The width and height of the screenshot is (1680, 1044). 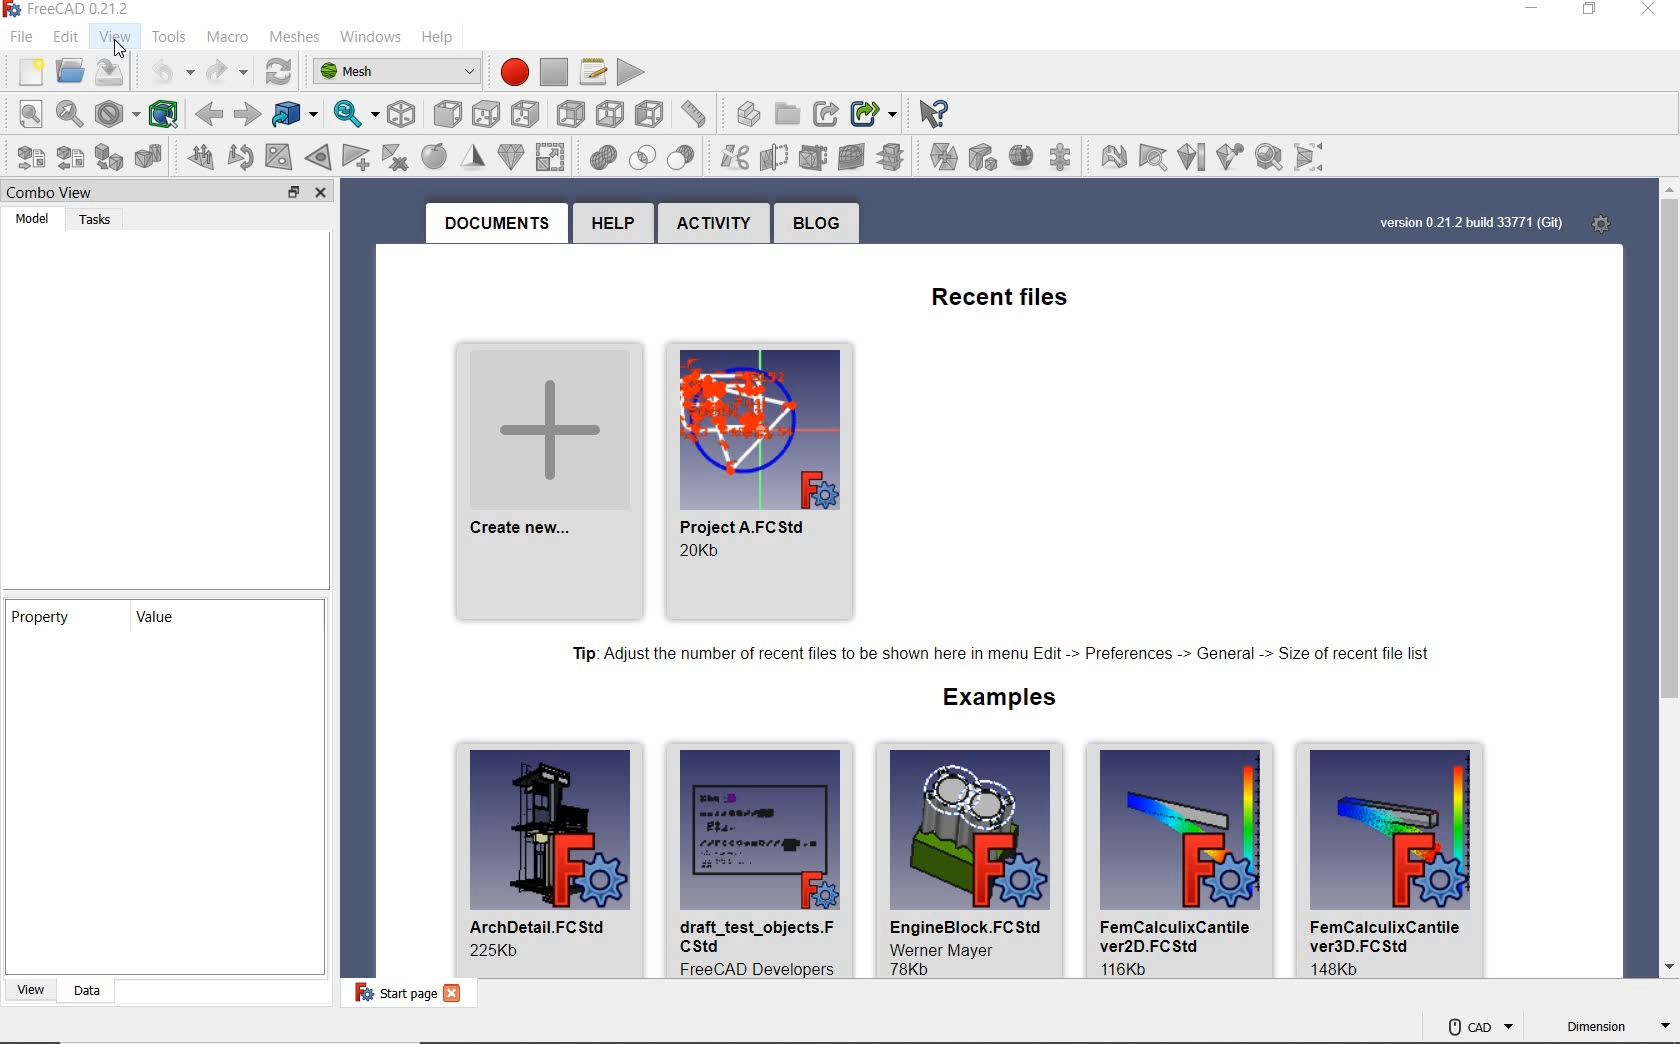 I want to click on data, so click(x=82, y=990).